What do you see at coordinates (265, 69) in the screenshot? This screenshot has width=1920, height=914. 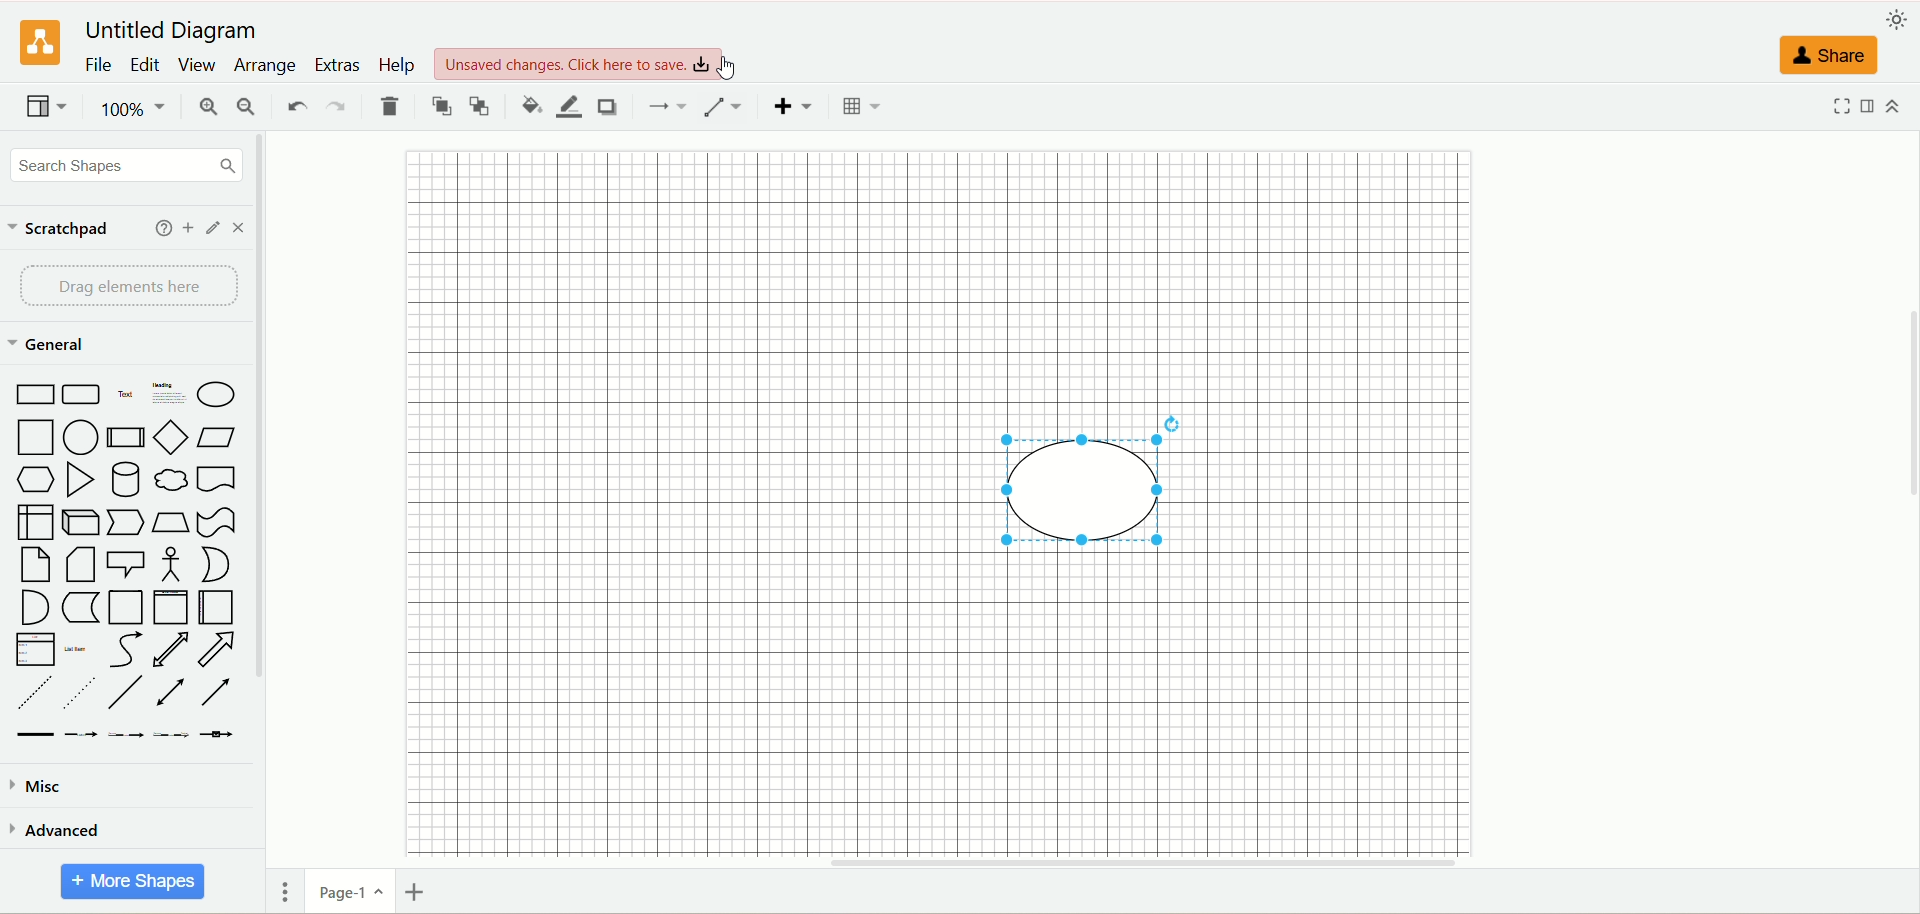 I see `arrange` at bounding box center [265, 69].